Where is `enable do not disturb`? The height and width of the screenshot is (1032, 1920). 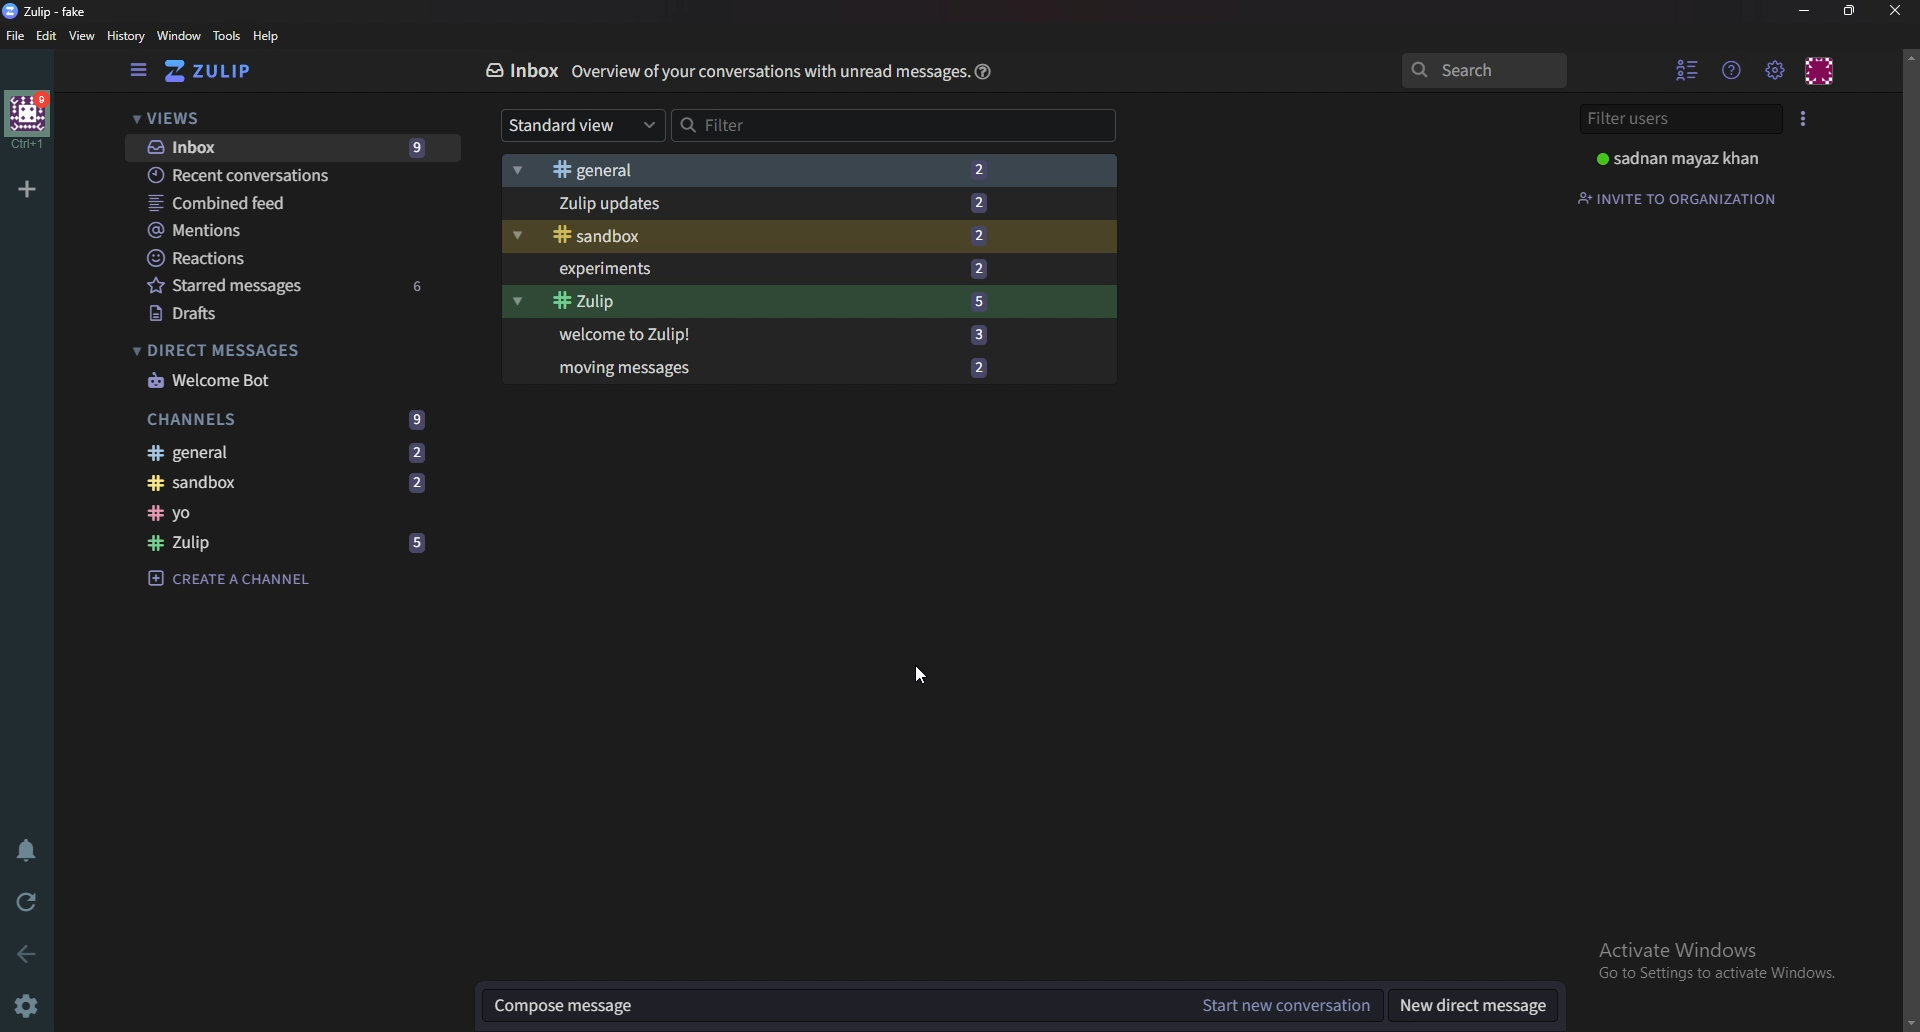 enable do not disturb is located at coordinates (25, 845).